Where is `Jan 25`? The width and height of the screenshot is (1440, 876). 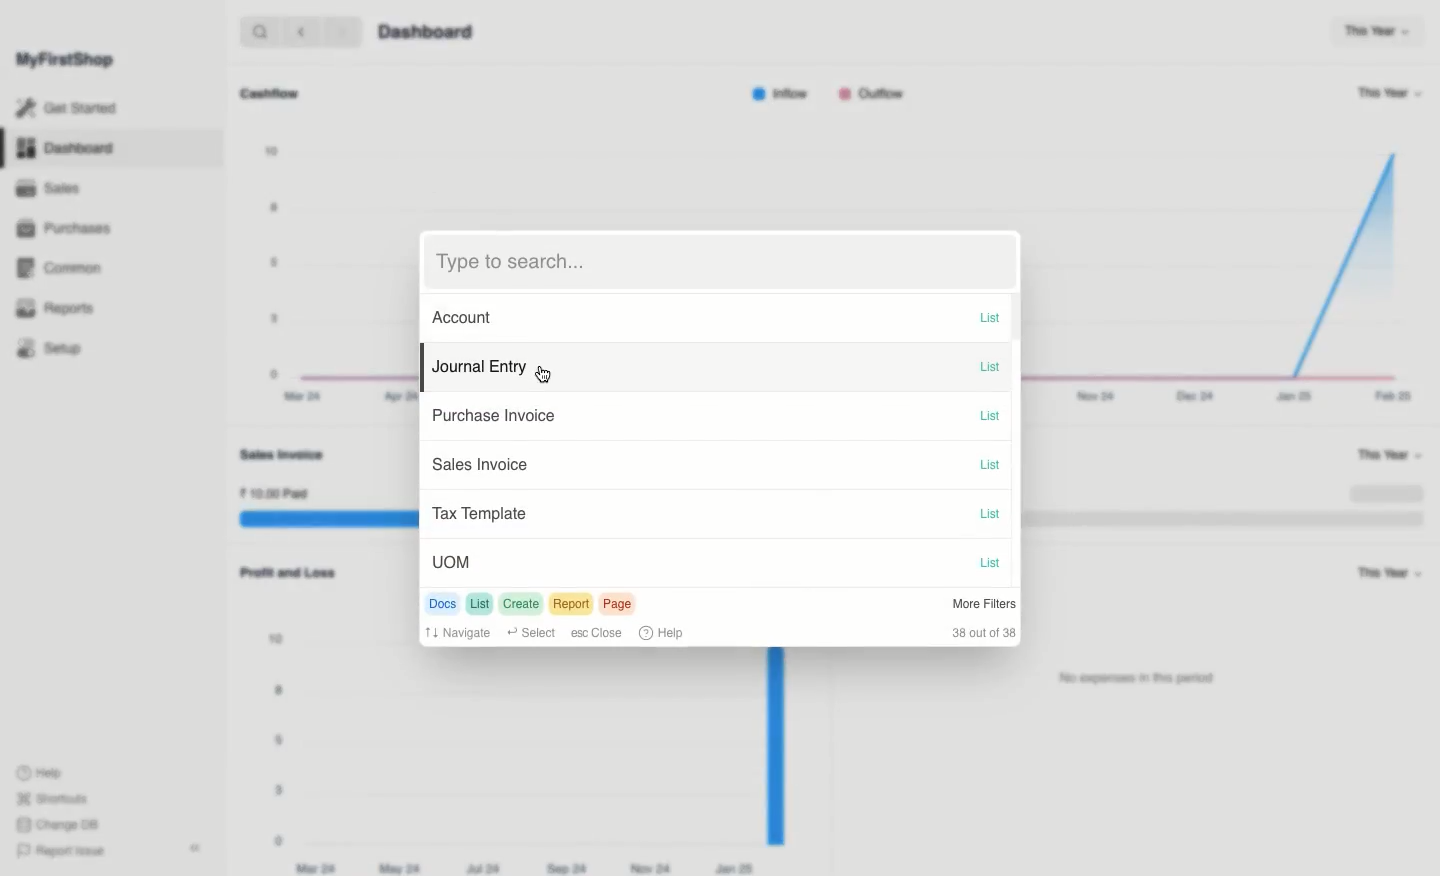
Jan 25 is located at coordinates (729, 866).